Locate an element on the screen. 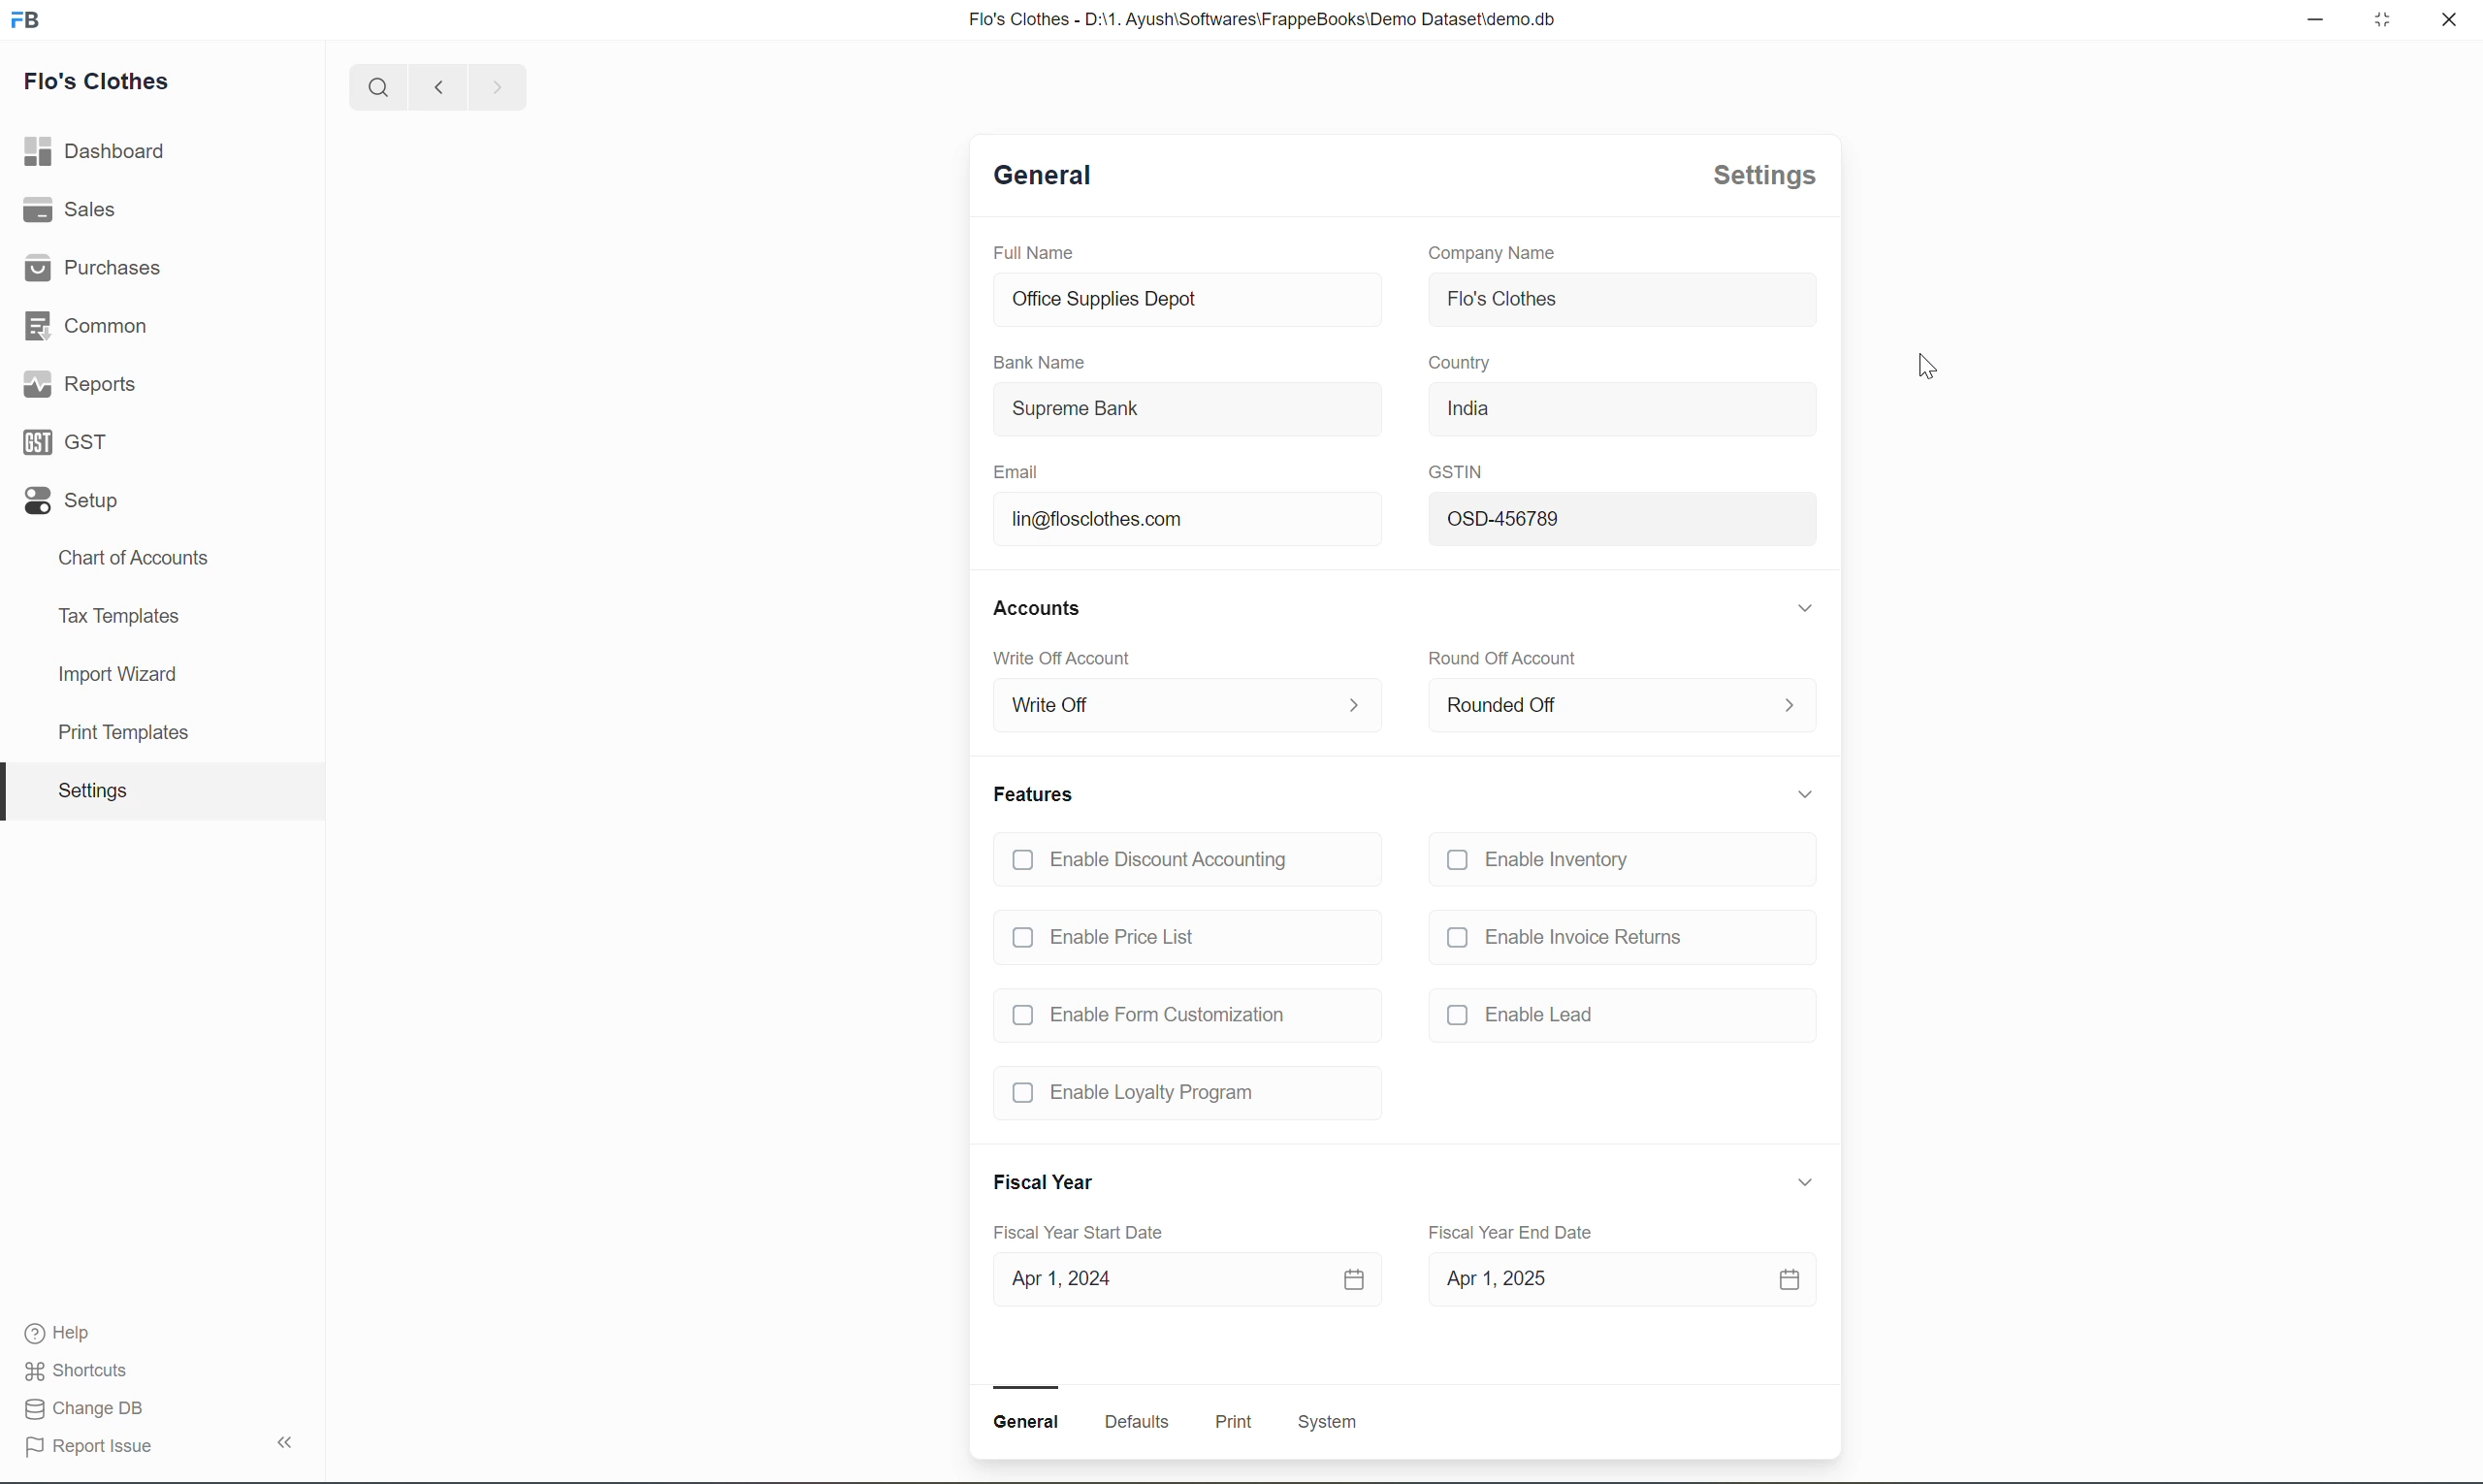 Image resolution: width=2483 pixels, height=1484 pixels. Enable Discount Accounting is located at coordinates (1155, 863).